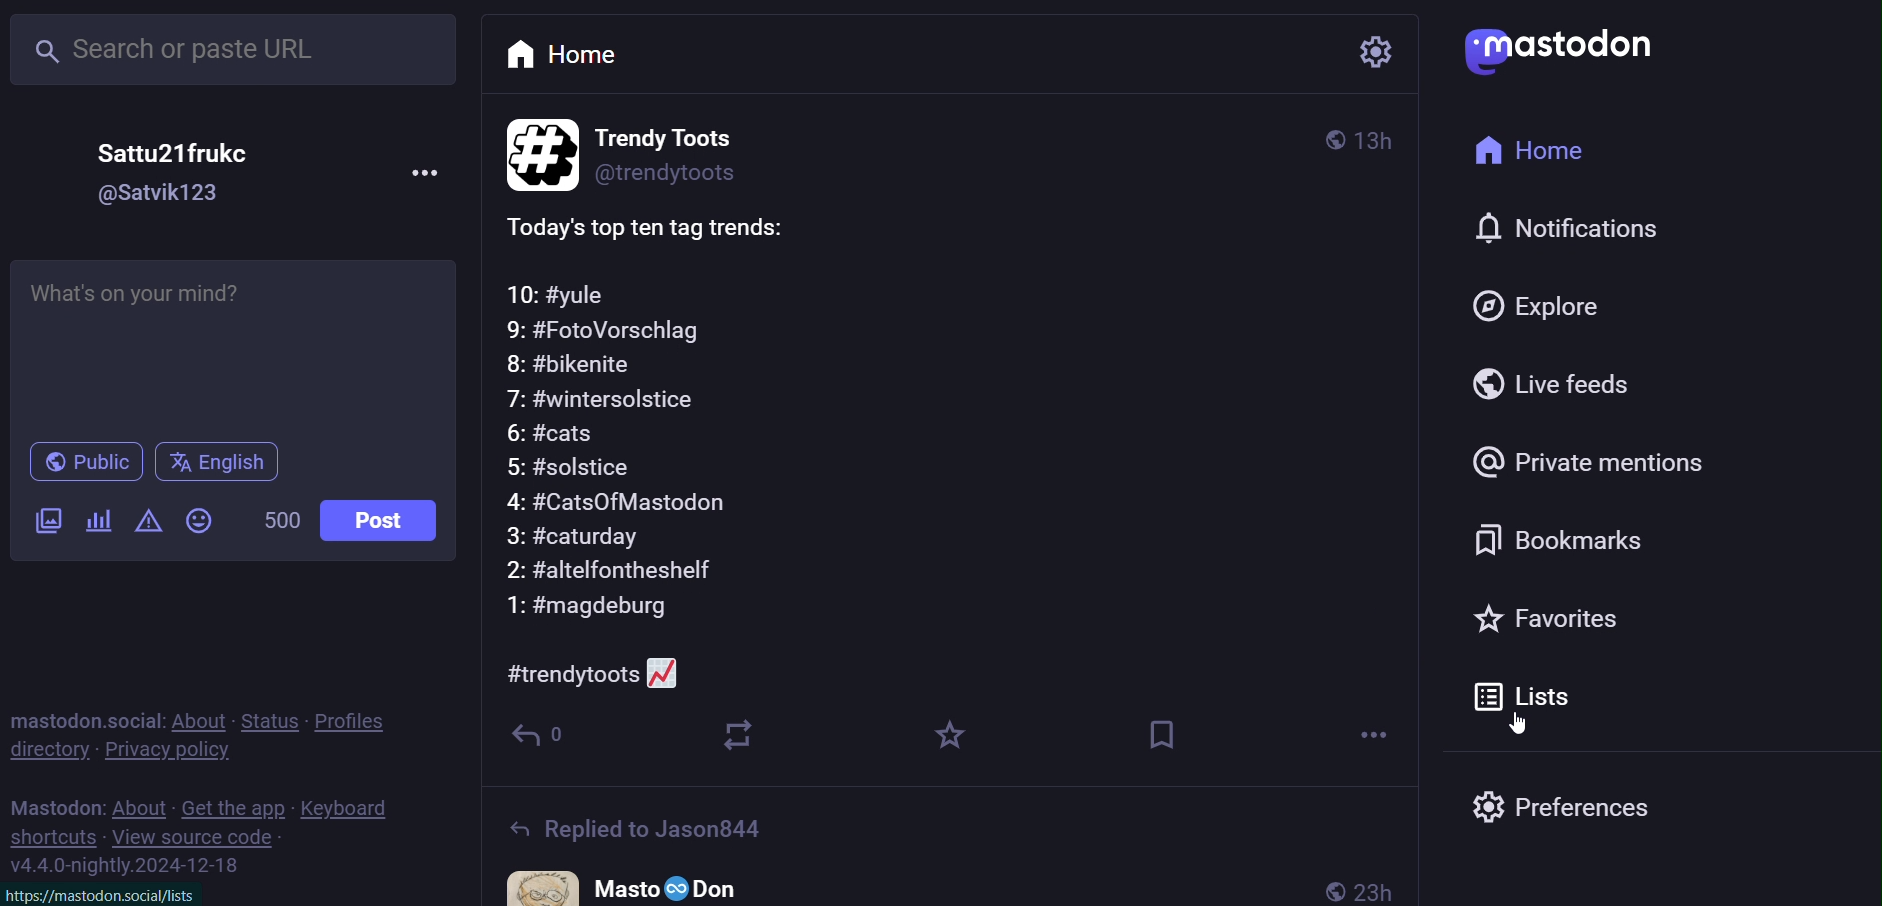  What do you see at coordinates (1562, 619) in the screenshot?
I see `favorite` at bounding box center [1562, 619].